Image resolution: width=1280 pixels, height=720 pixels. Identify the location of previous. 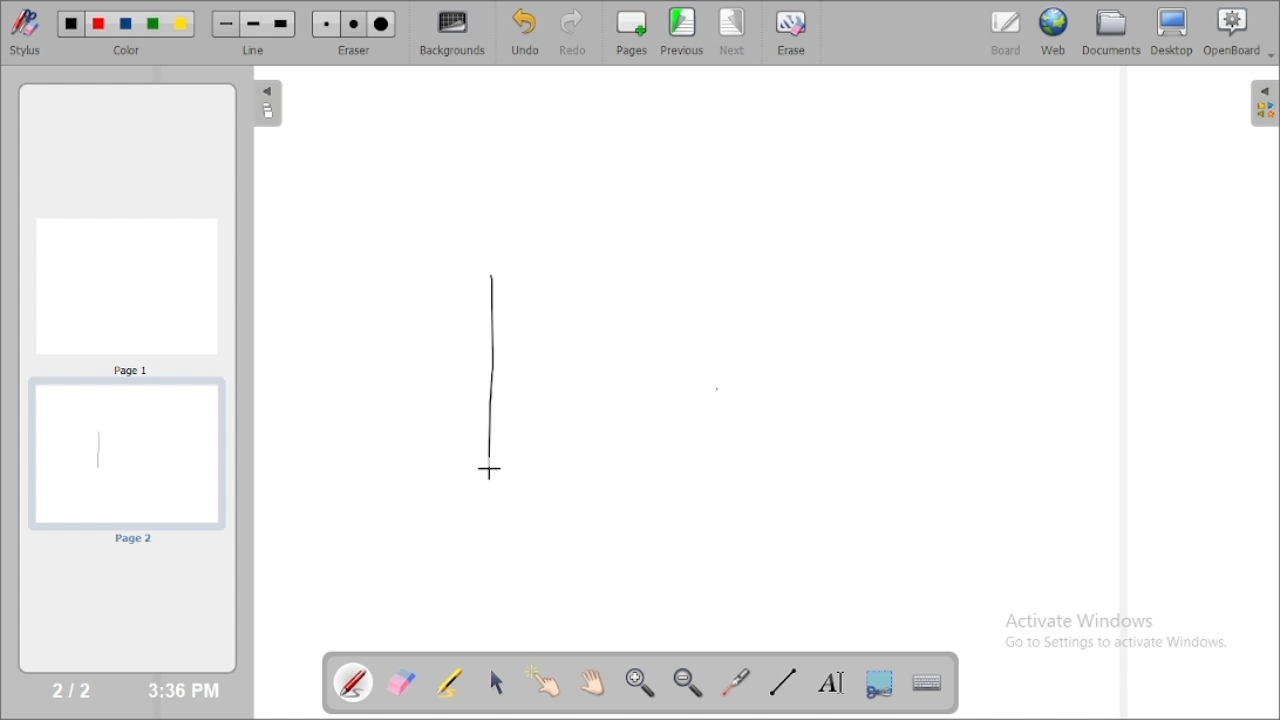
(682, 31).